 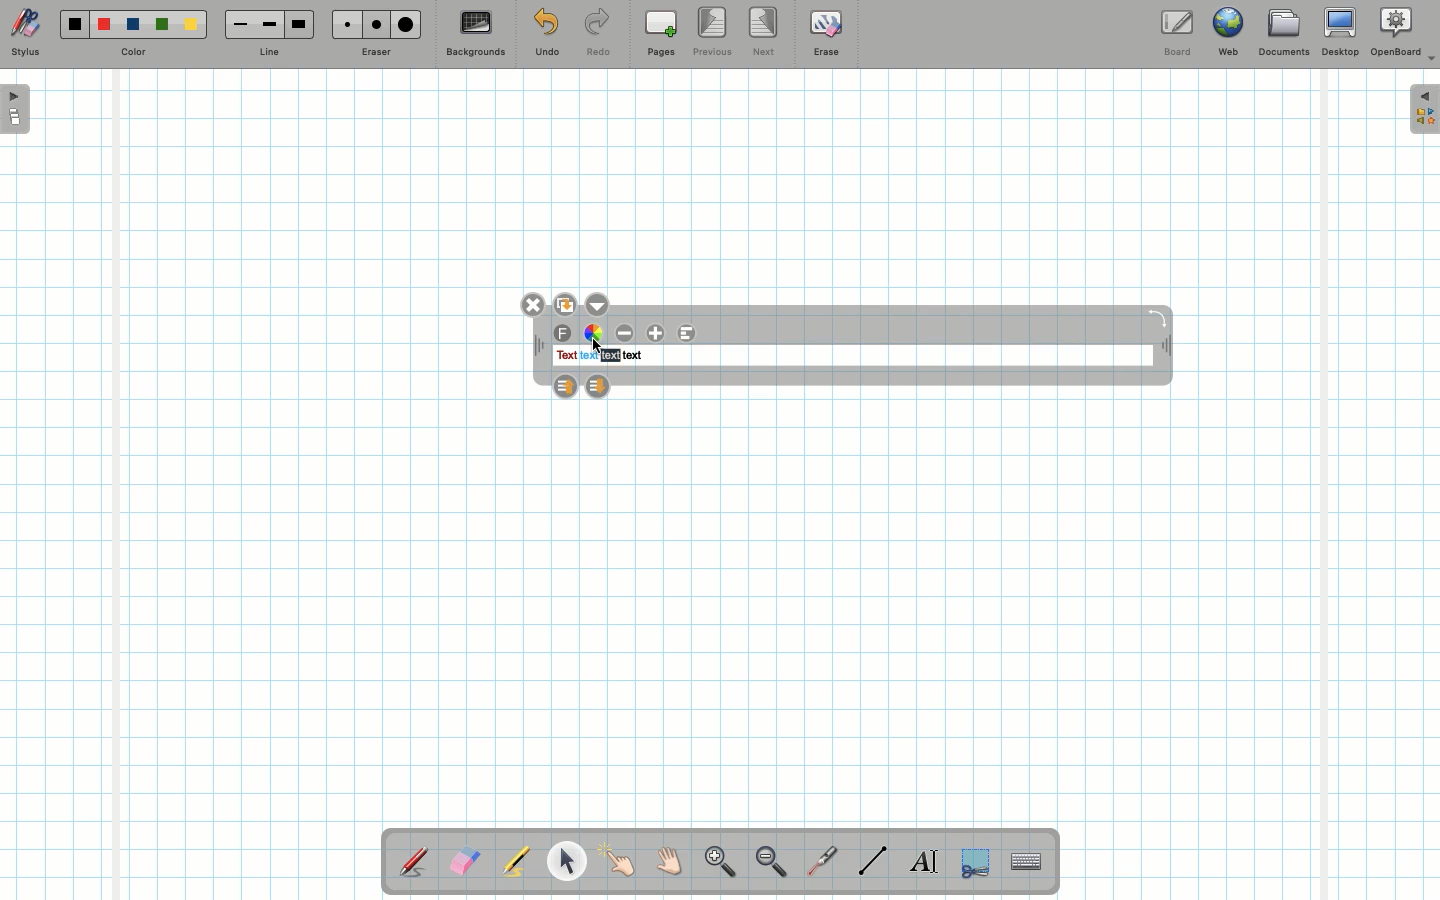 What do you see at coordinates (514, 863) in the screenshot?
I see `Highlighter` at bounding box center [514, 863].